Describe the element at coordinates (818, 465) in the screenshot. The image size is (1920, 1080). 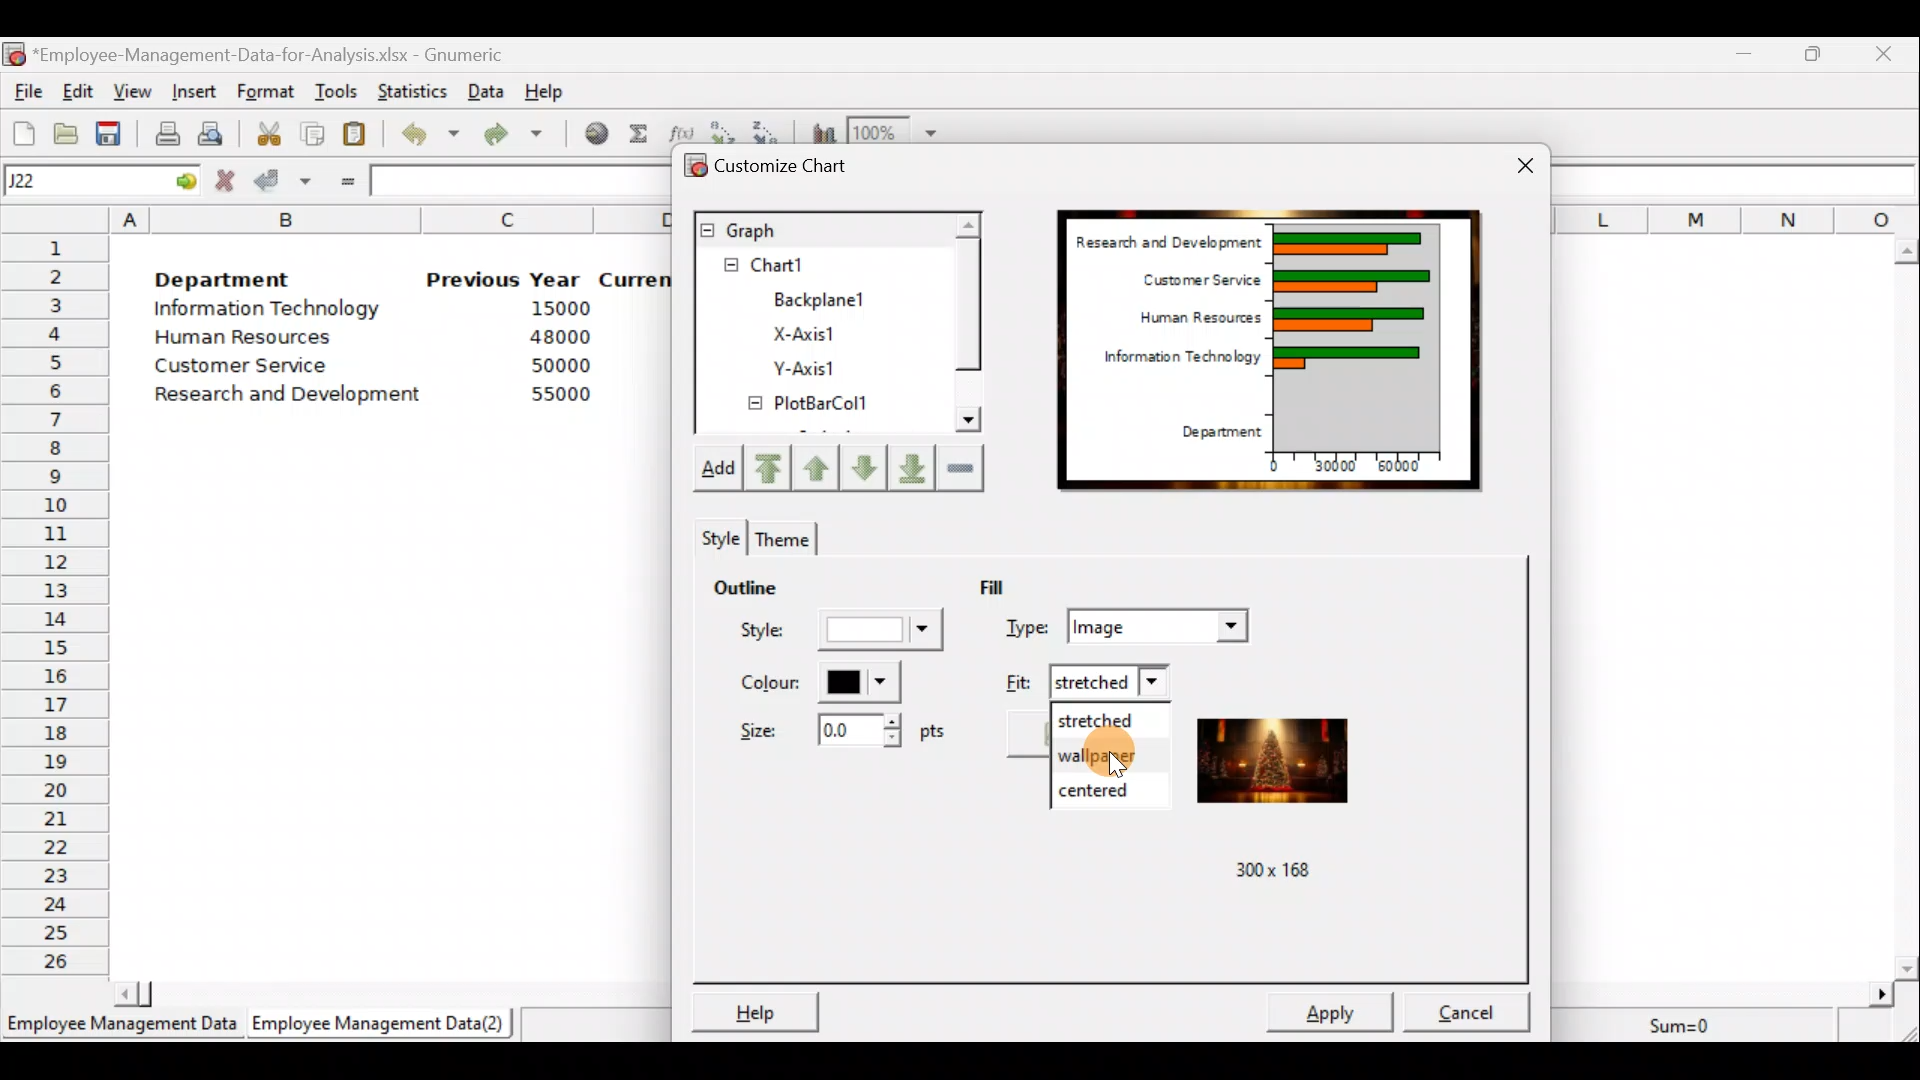
I see `Move up` at that location.